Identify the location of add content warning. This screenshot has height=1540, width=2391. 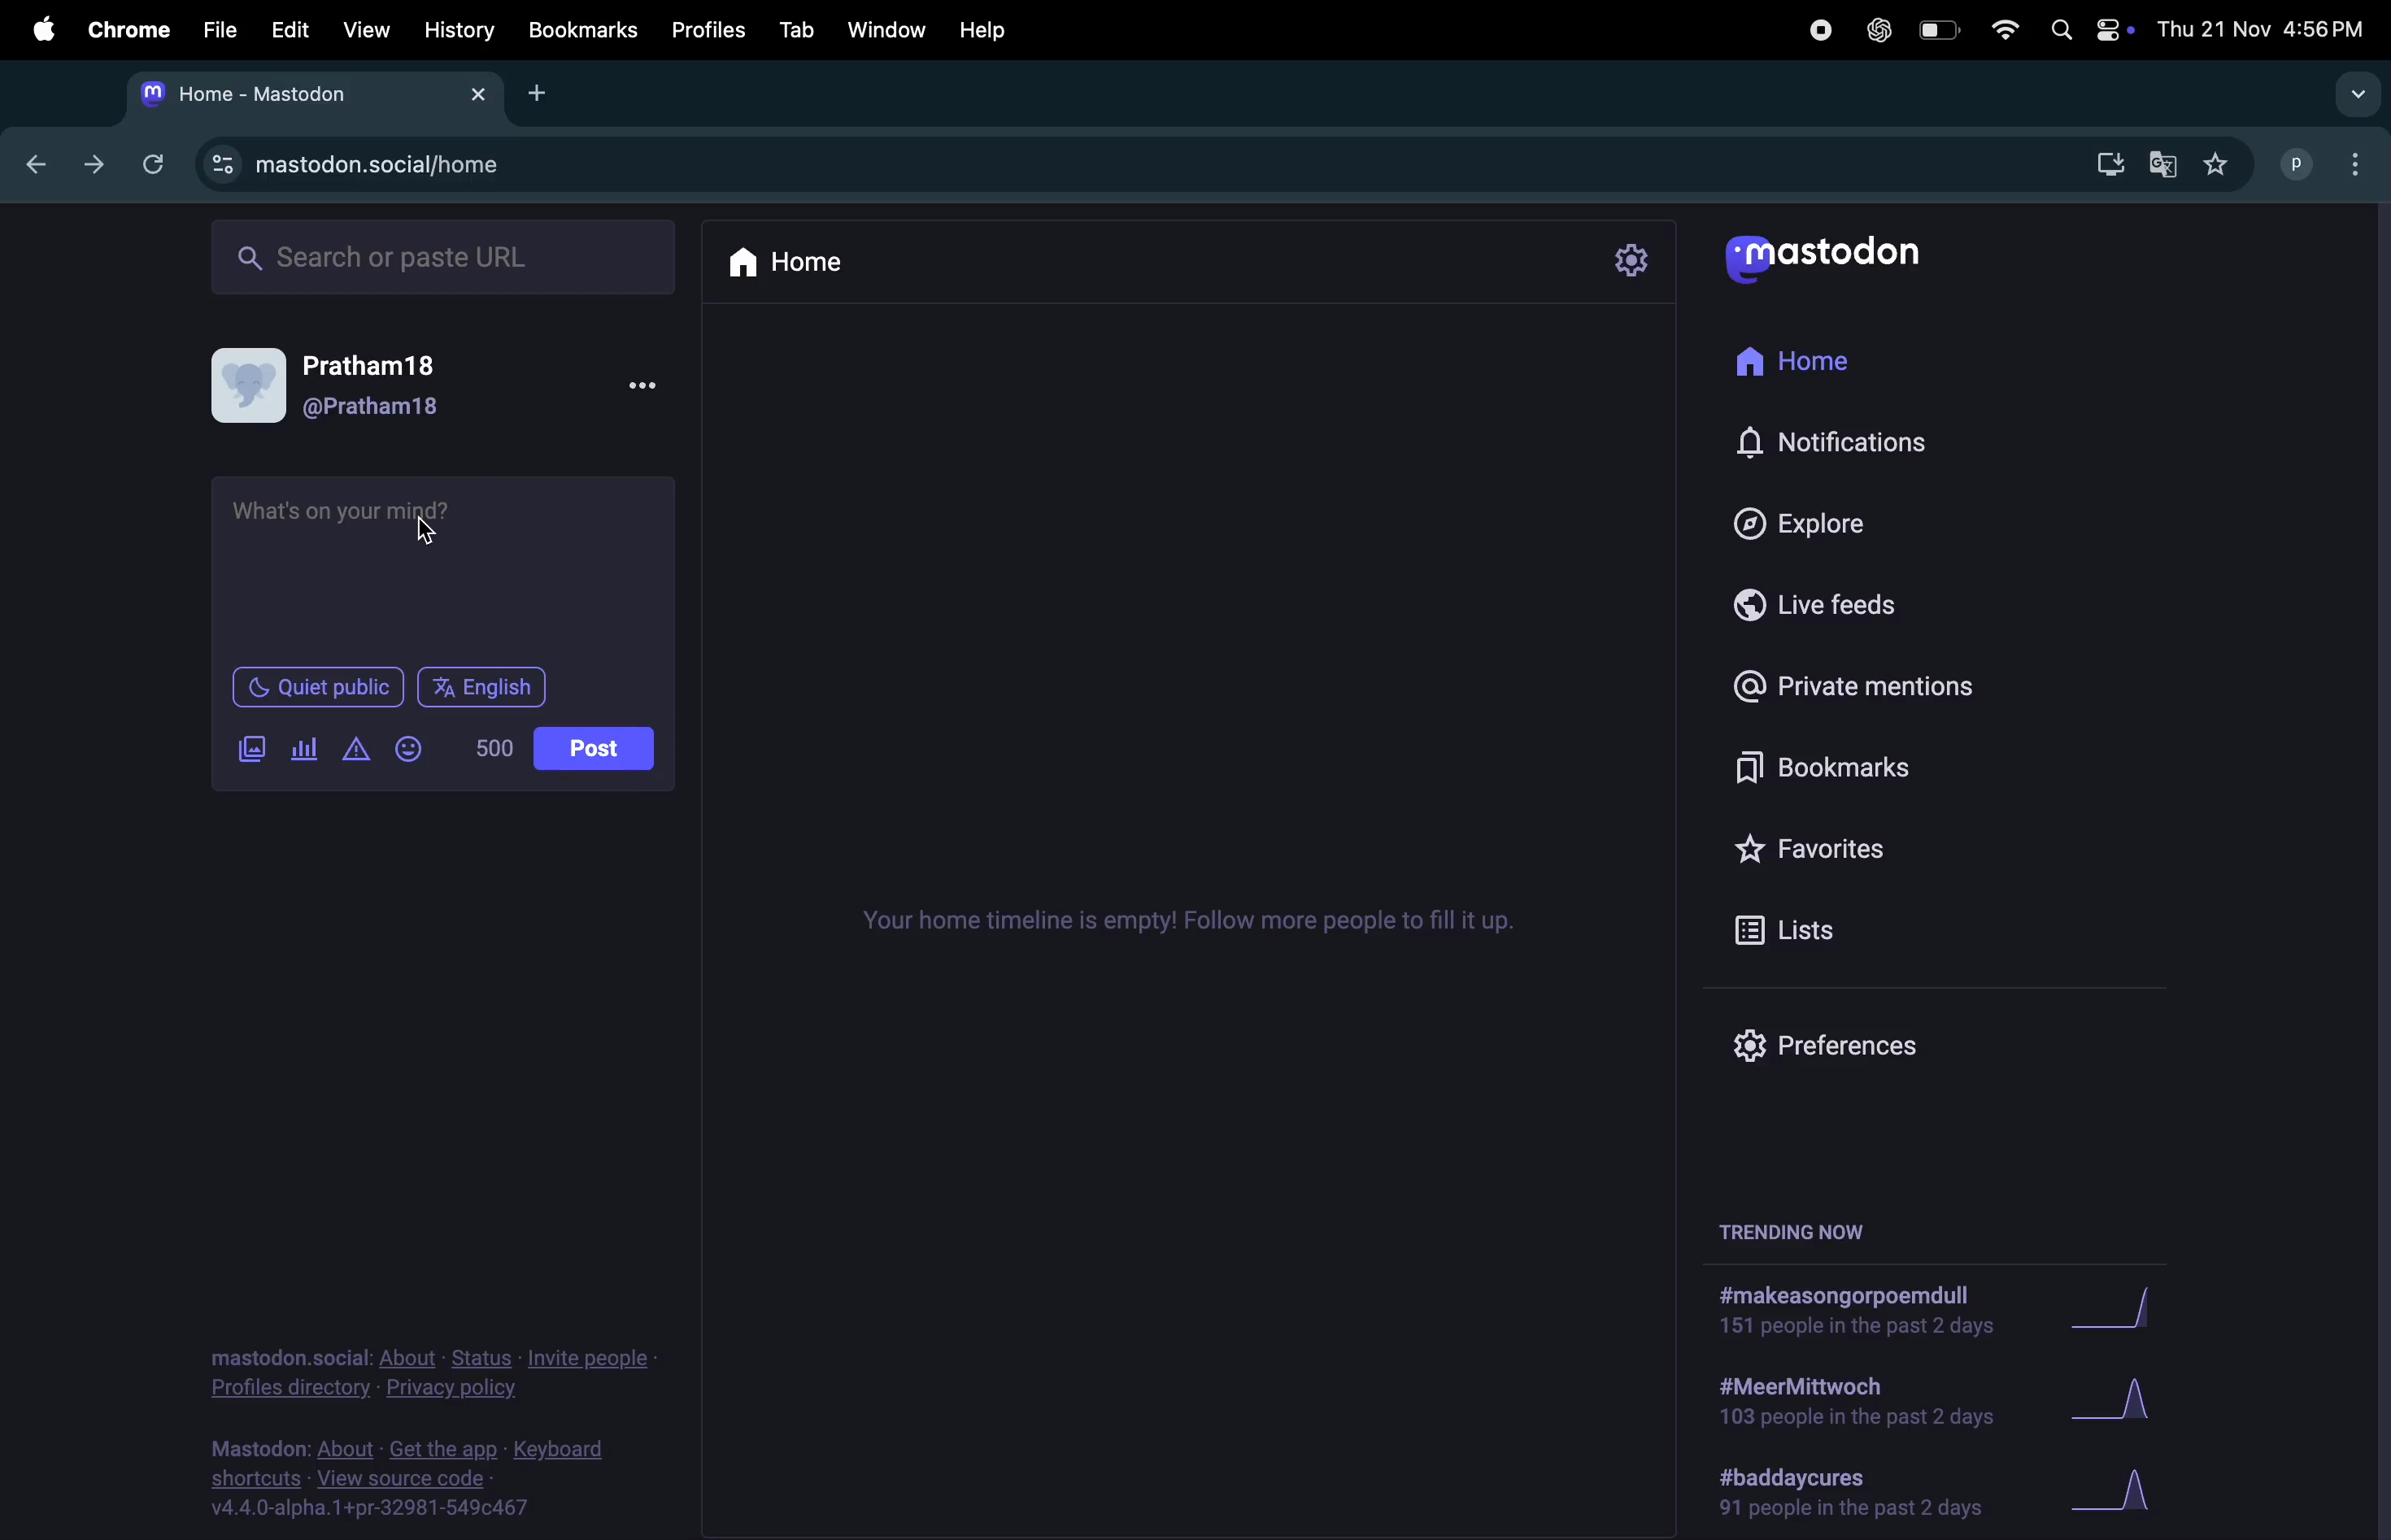
(356, 752).